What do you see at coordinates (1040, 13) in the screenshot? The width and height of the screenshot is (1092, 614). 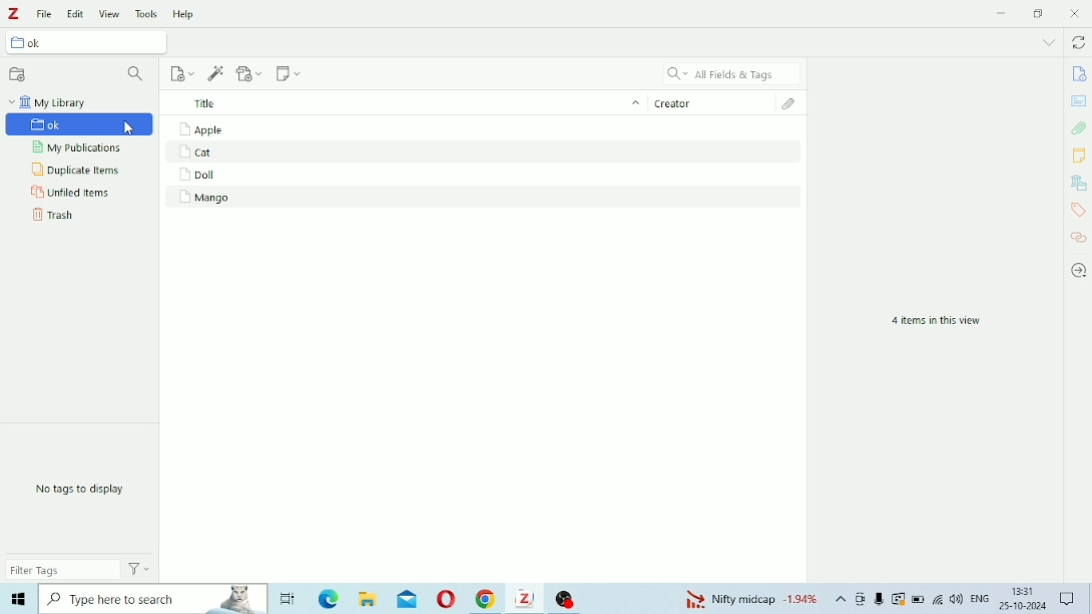 I see `Restore down` at bounding box center [1040, 13].